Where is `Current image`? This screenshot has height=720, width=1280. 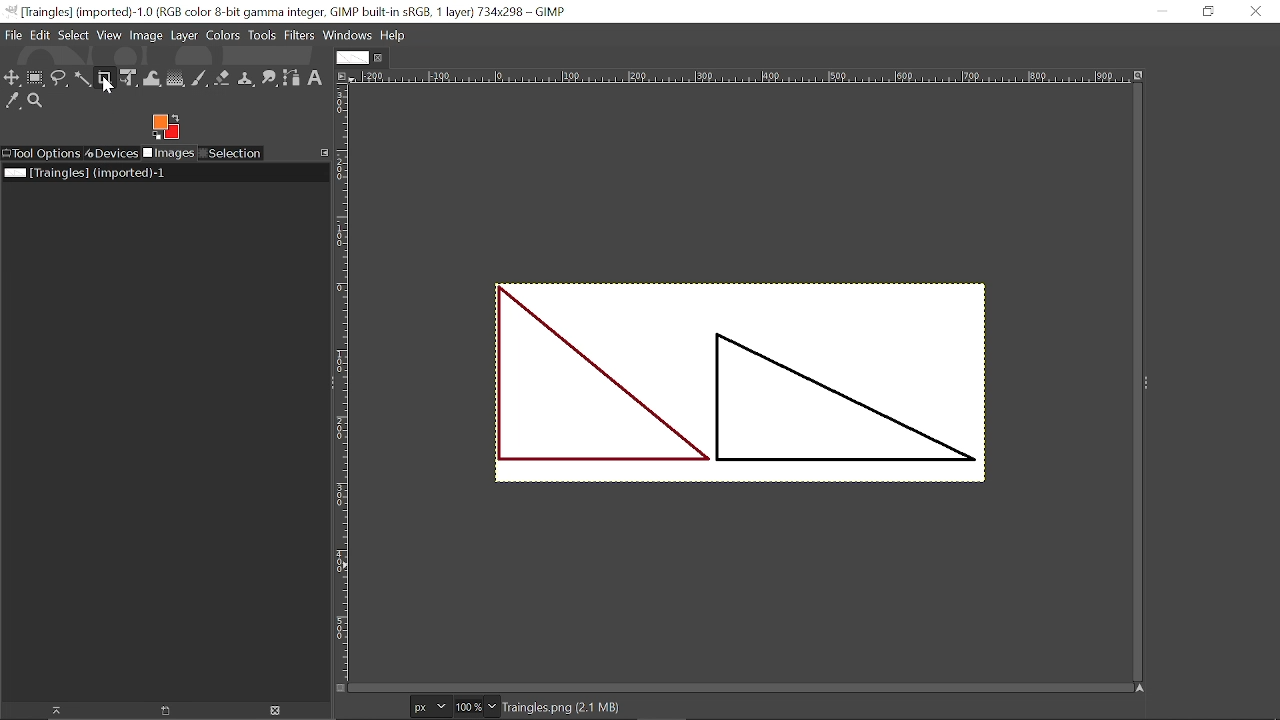 Current image is located at coordinates (745, 392).